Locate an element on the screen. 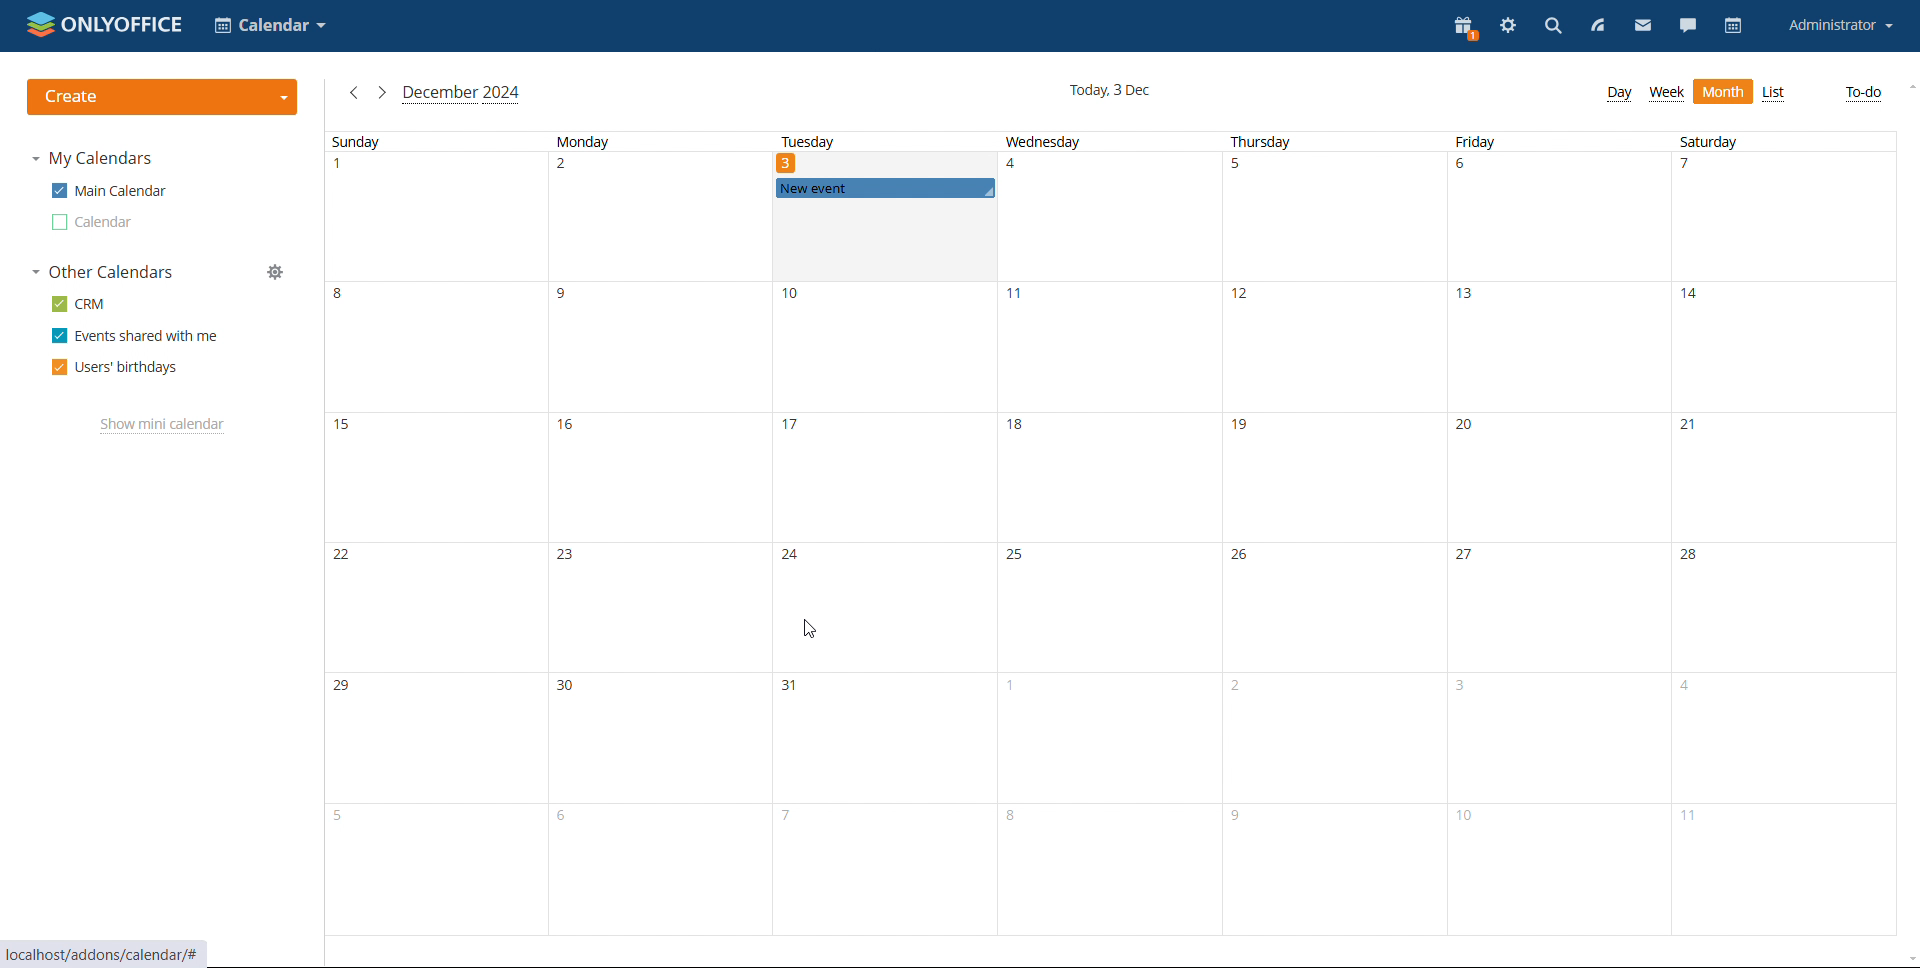  date is located at coordinates (656, 871).